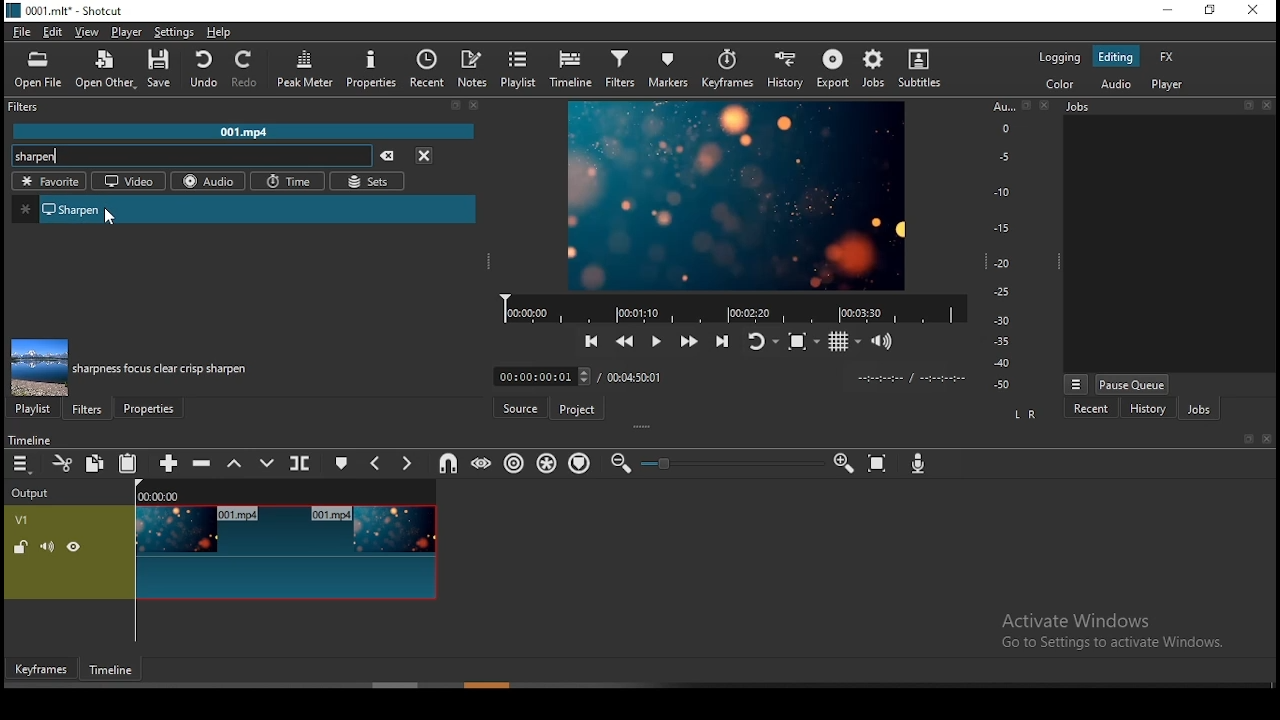  Describe the element at coordinates (40, 70) in the screenshot. I see `open file` at that location.